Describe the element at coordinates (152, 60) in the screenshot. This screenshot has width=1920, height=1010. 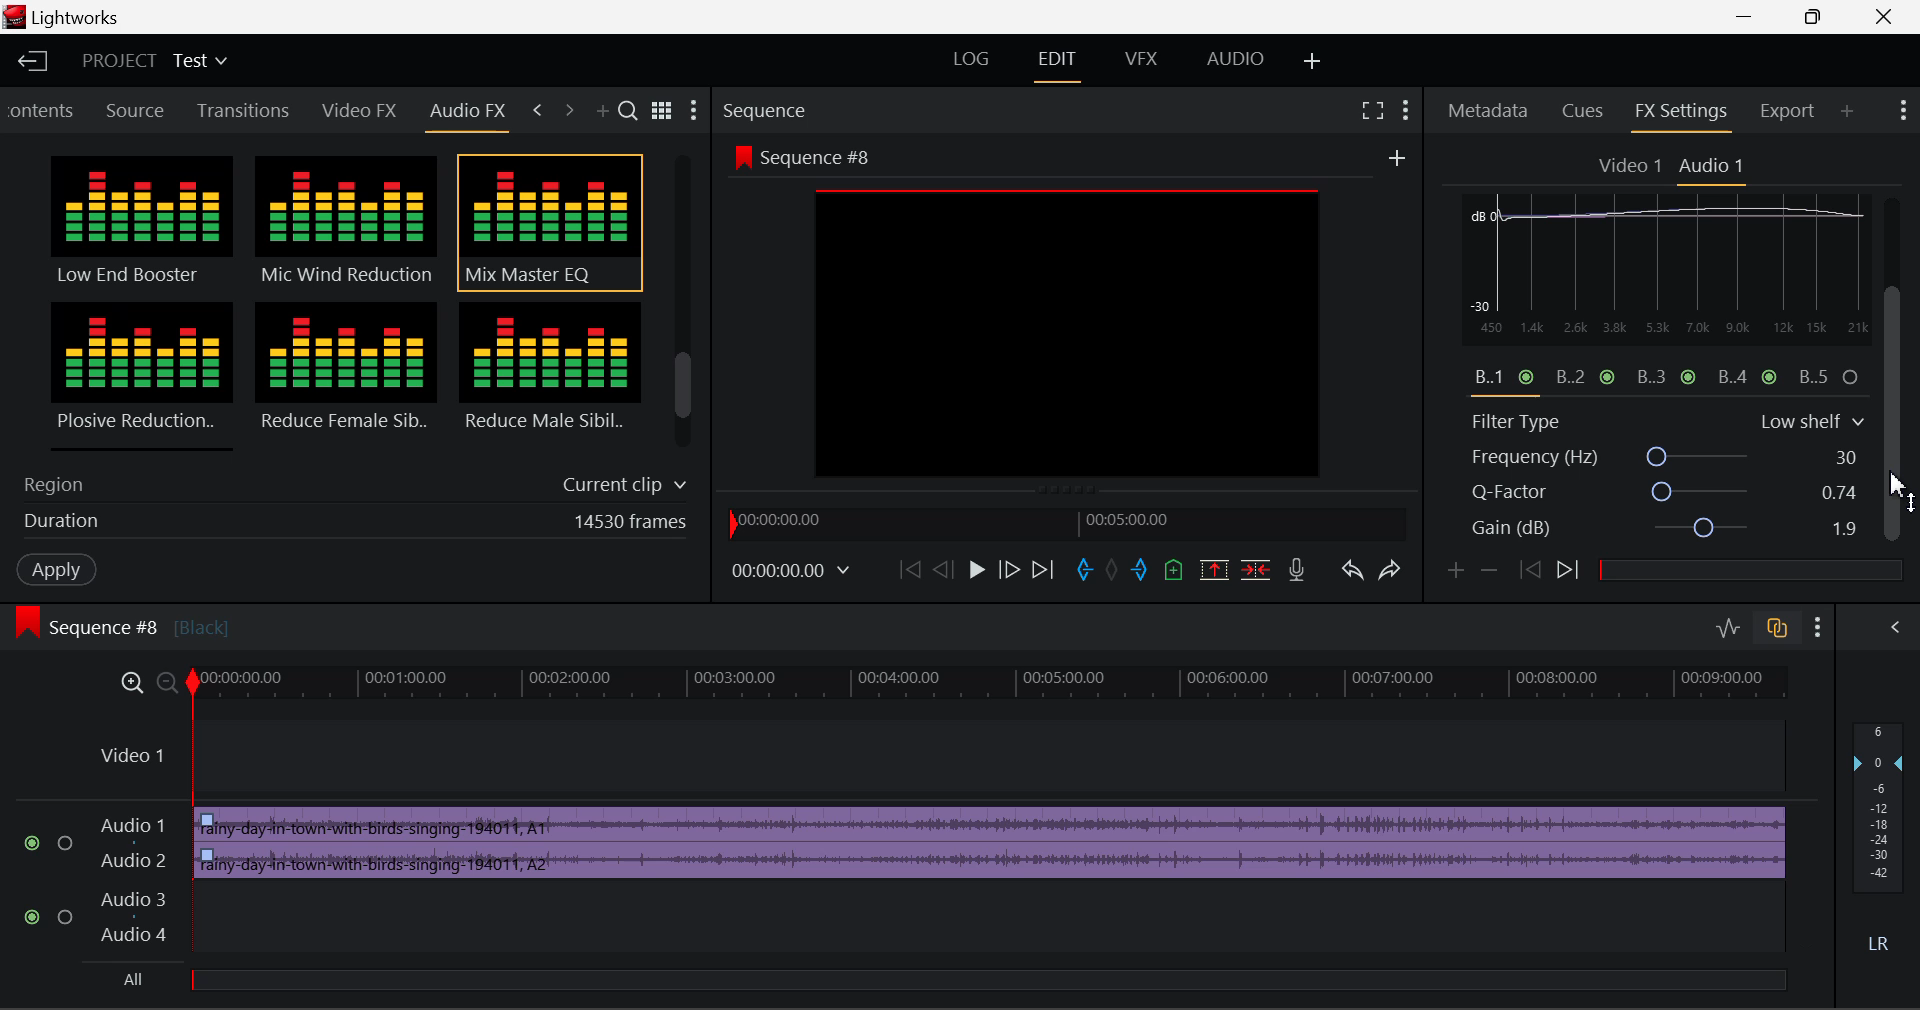
I see `Project Title` at that location.